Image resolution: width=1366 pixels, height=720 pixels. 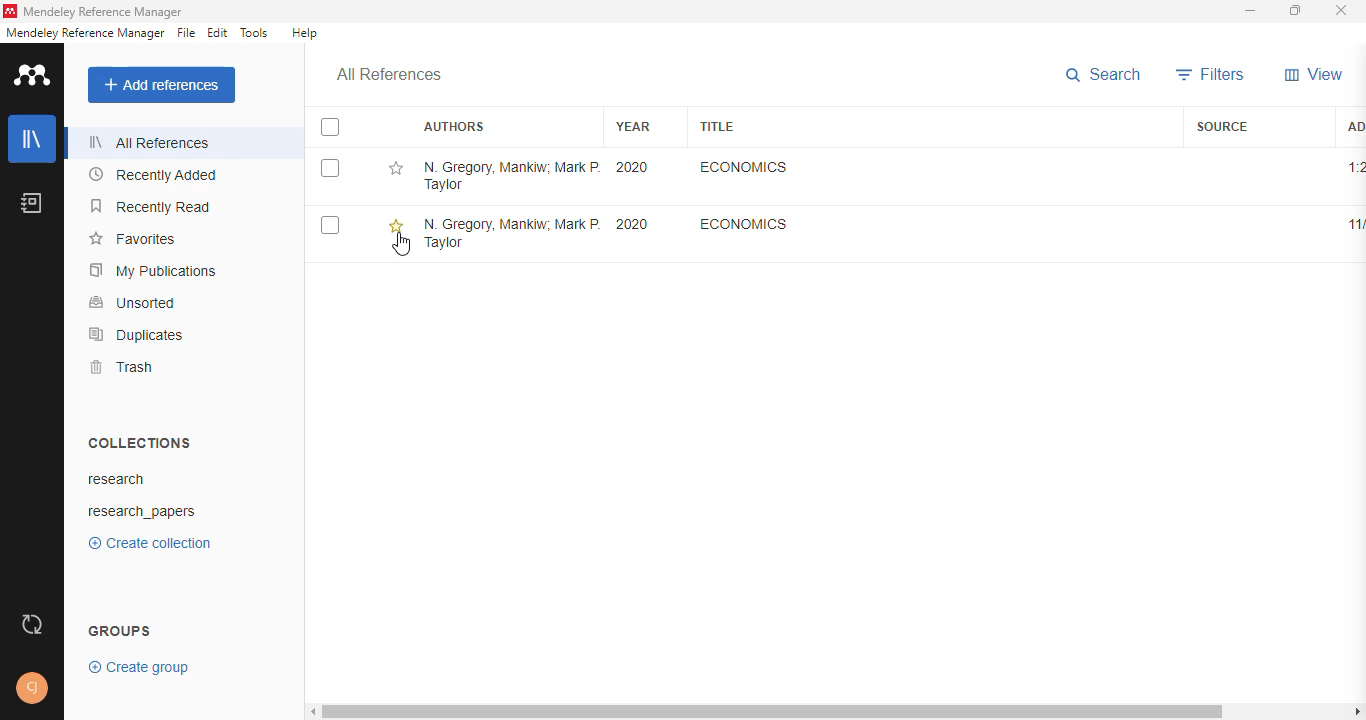 What do you see at coordinates (1212, 74) in the screenshot?
I see `filters` at bounding box center [1212, 74].